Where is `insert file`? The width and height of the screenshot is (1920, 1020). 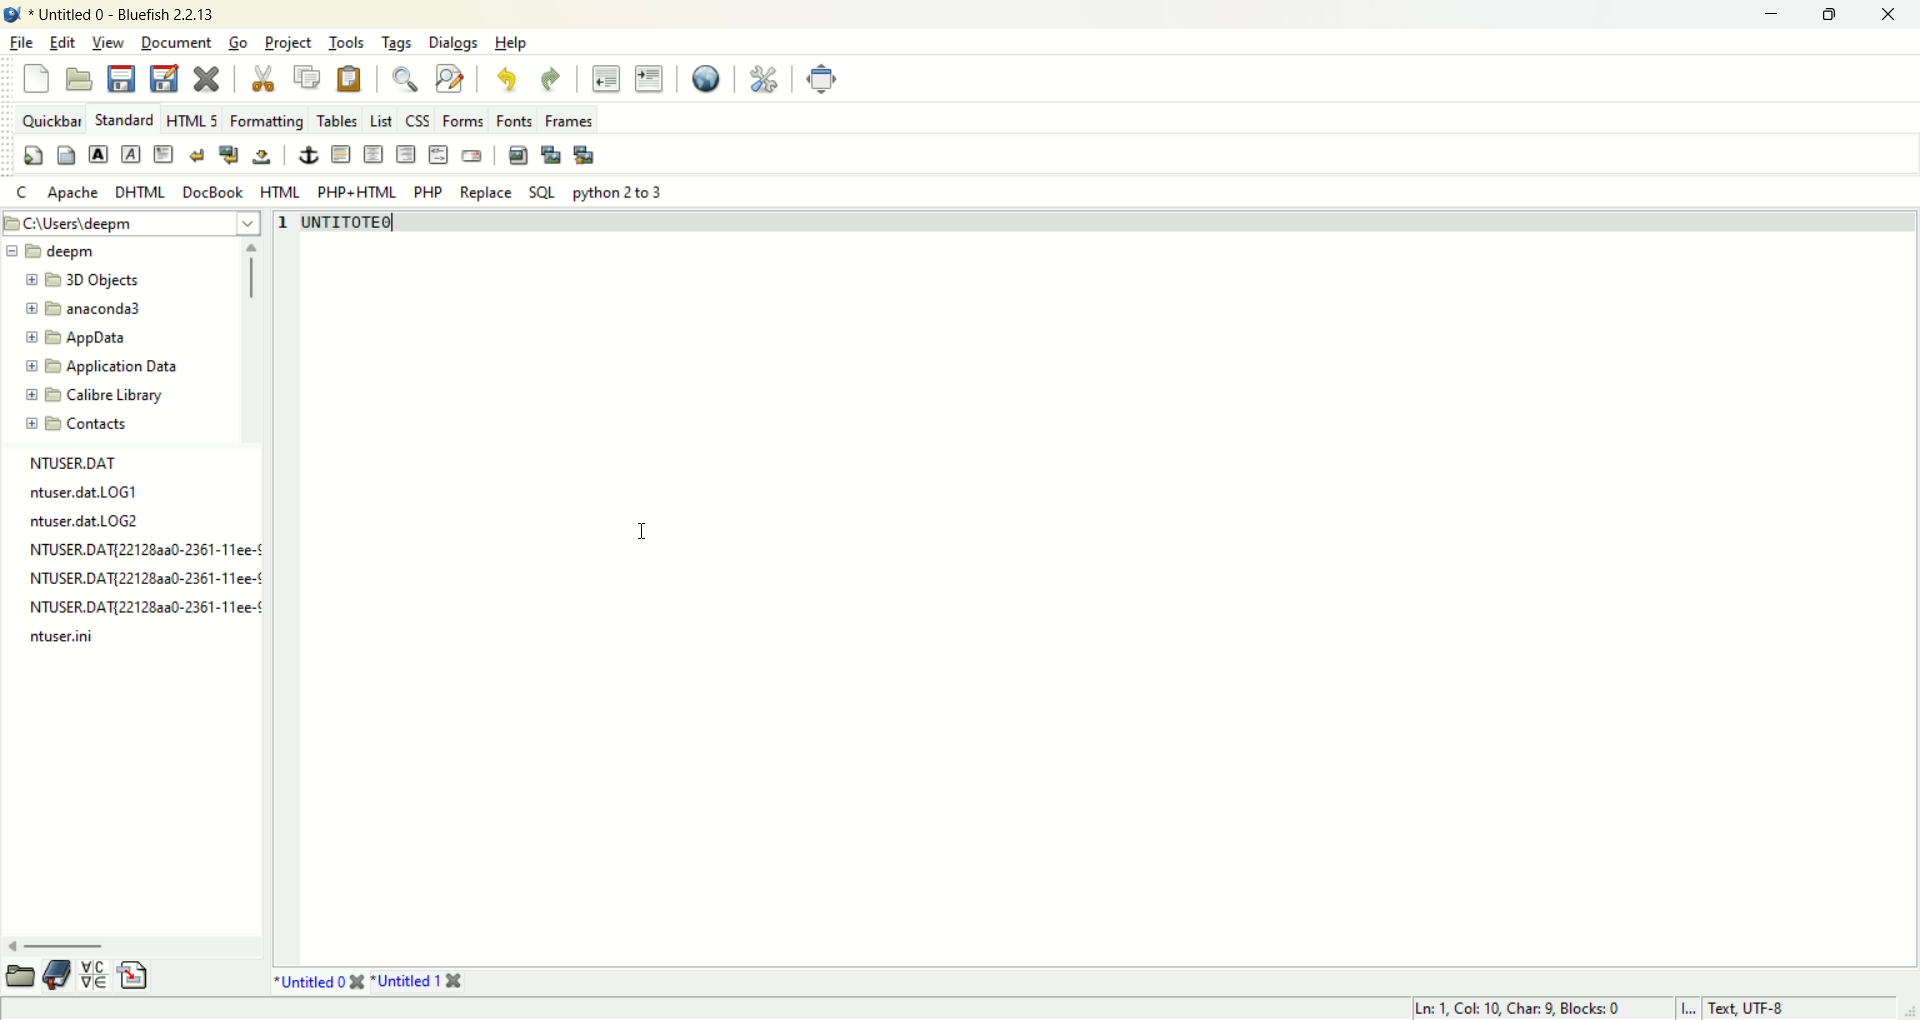
insert file is located at coordinates (134, 976).